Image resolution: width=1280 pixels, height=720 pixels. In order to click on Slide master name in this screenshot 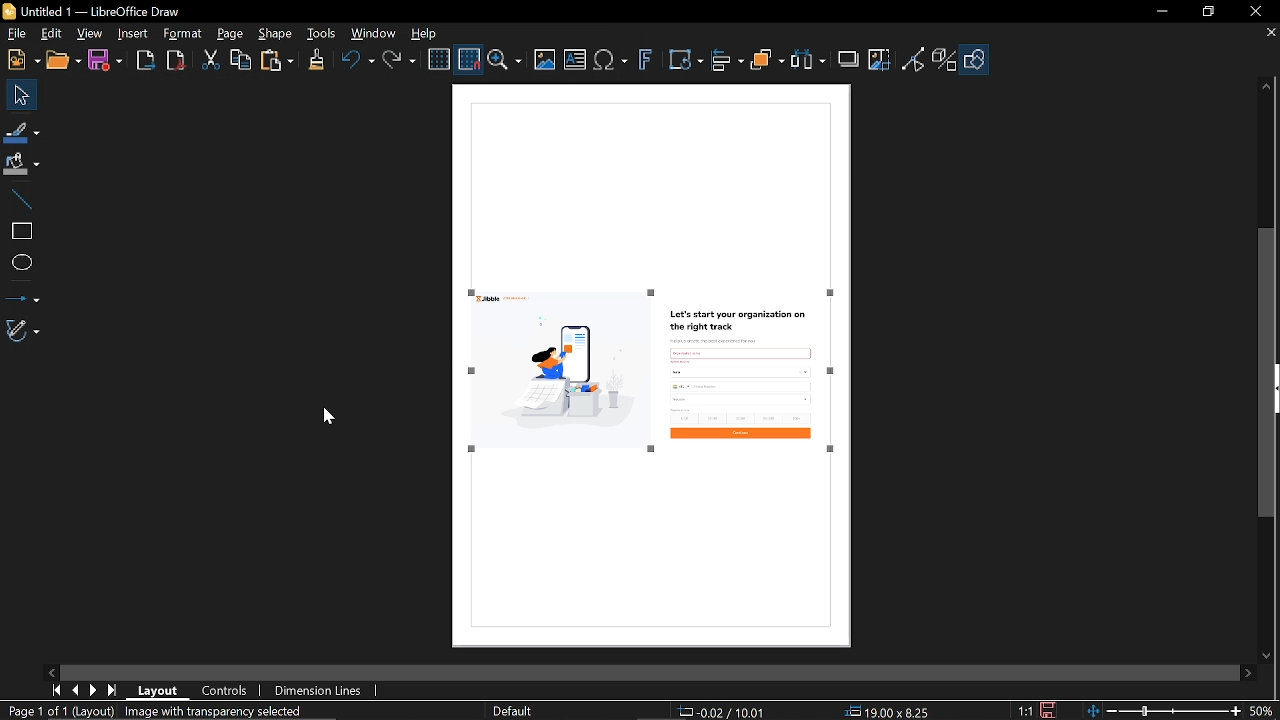, I will do `click(511, 712)`.